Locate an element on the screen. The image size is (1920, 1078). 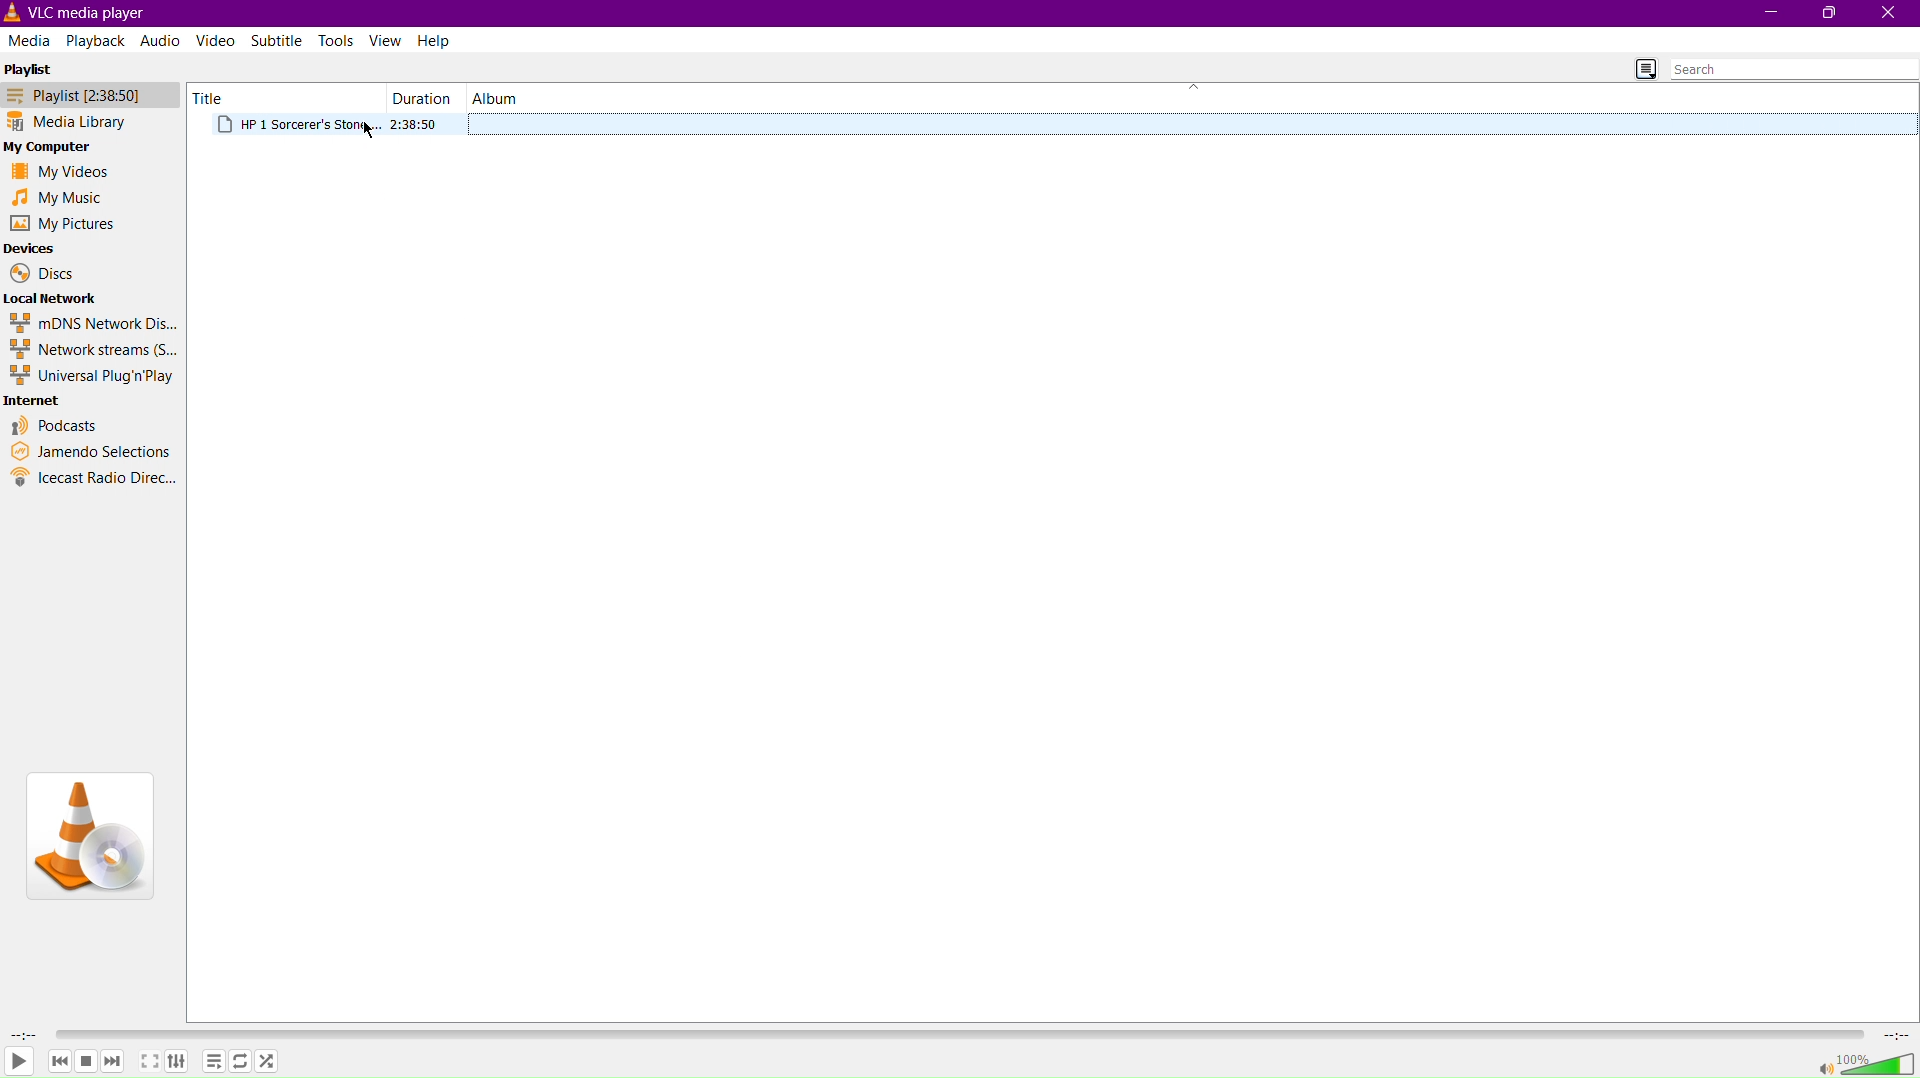
Close is located at coordinates (1891, 14).